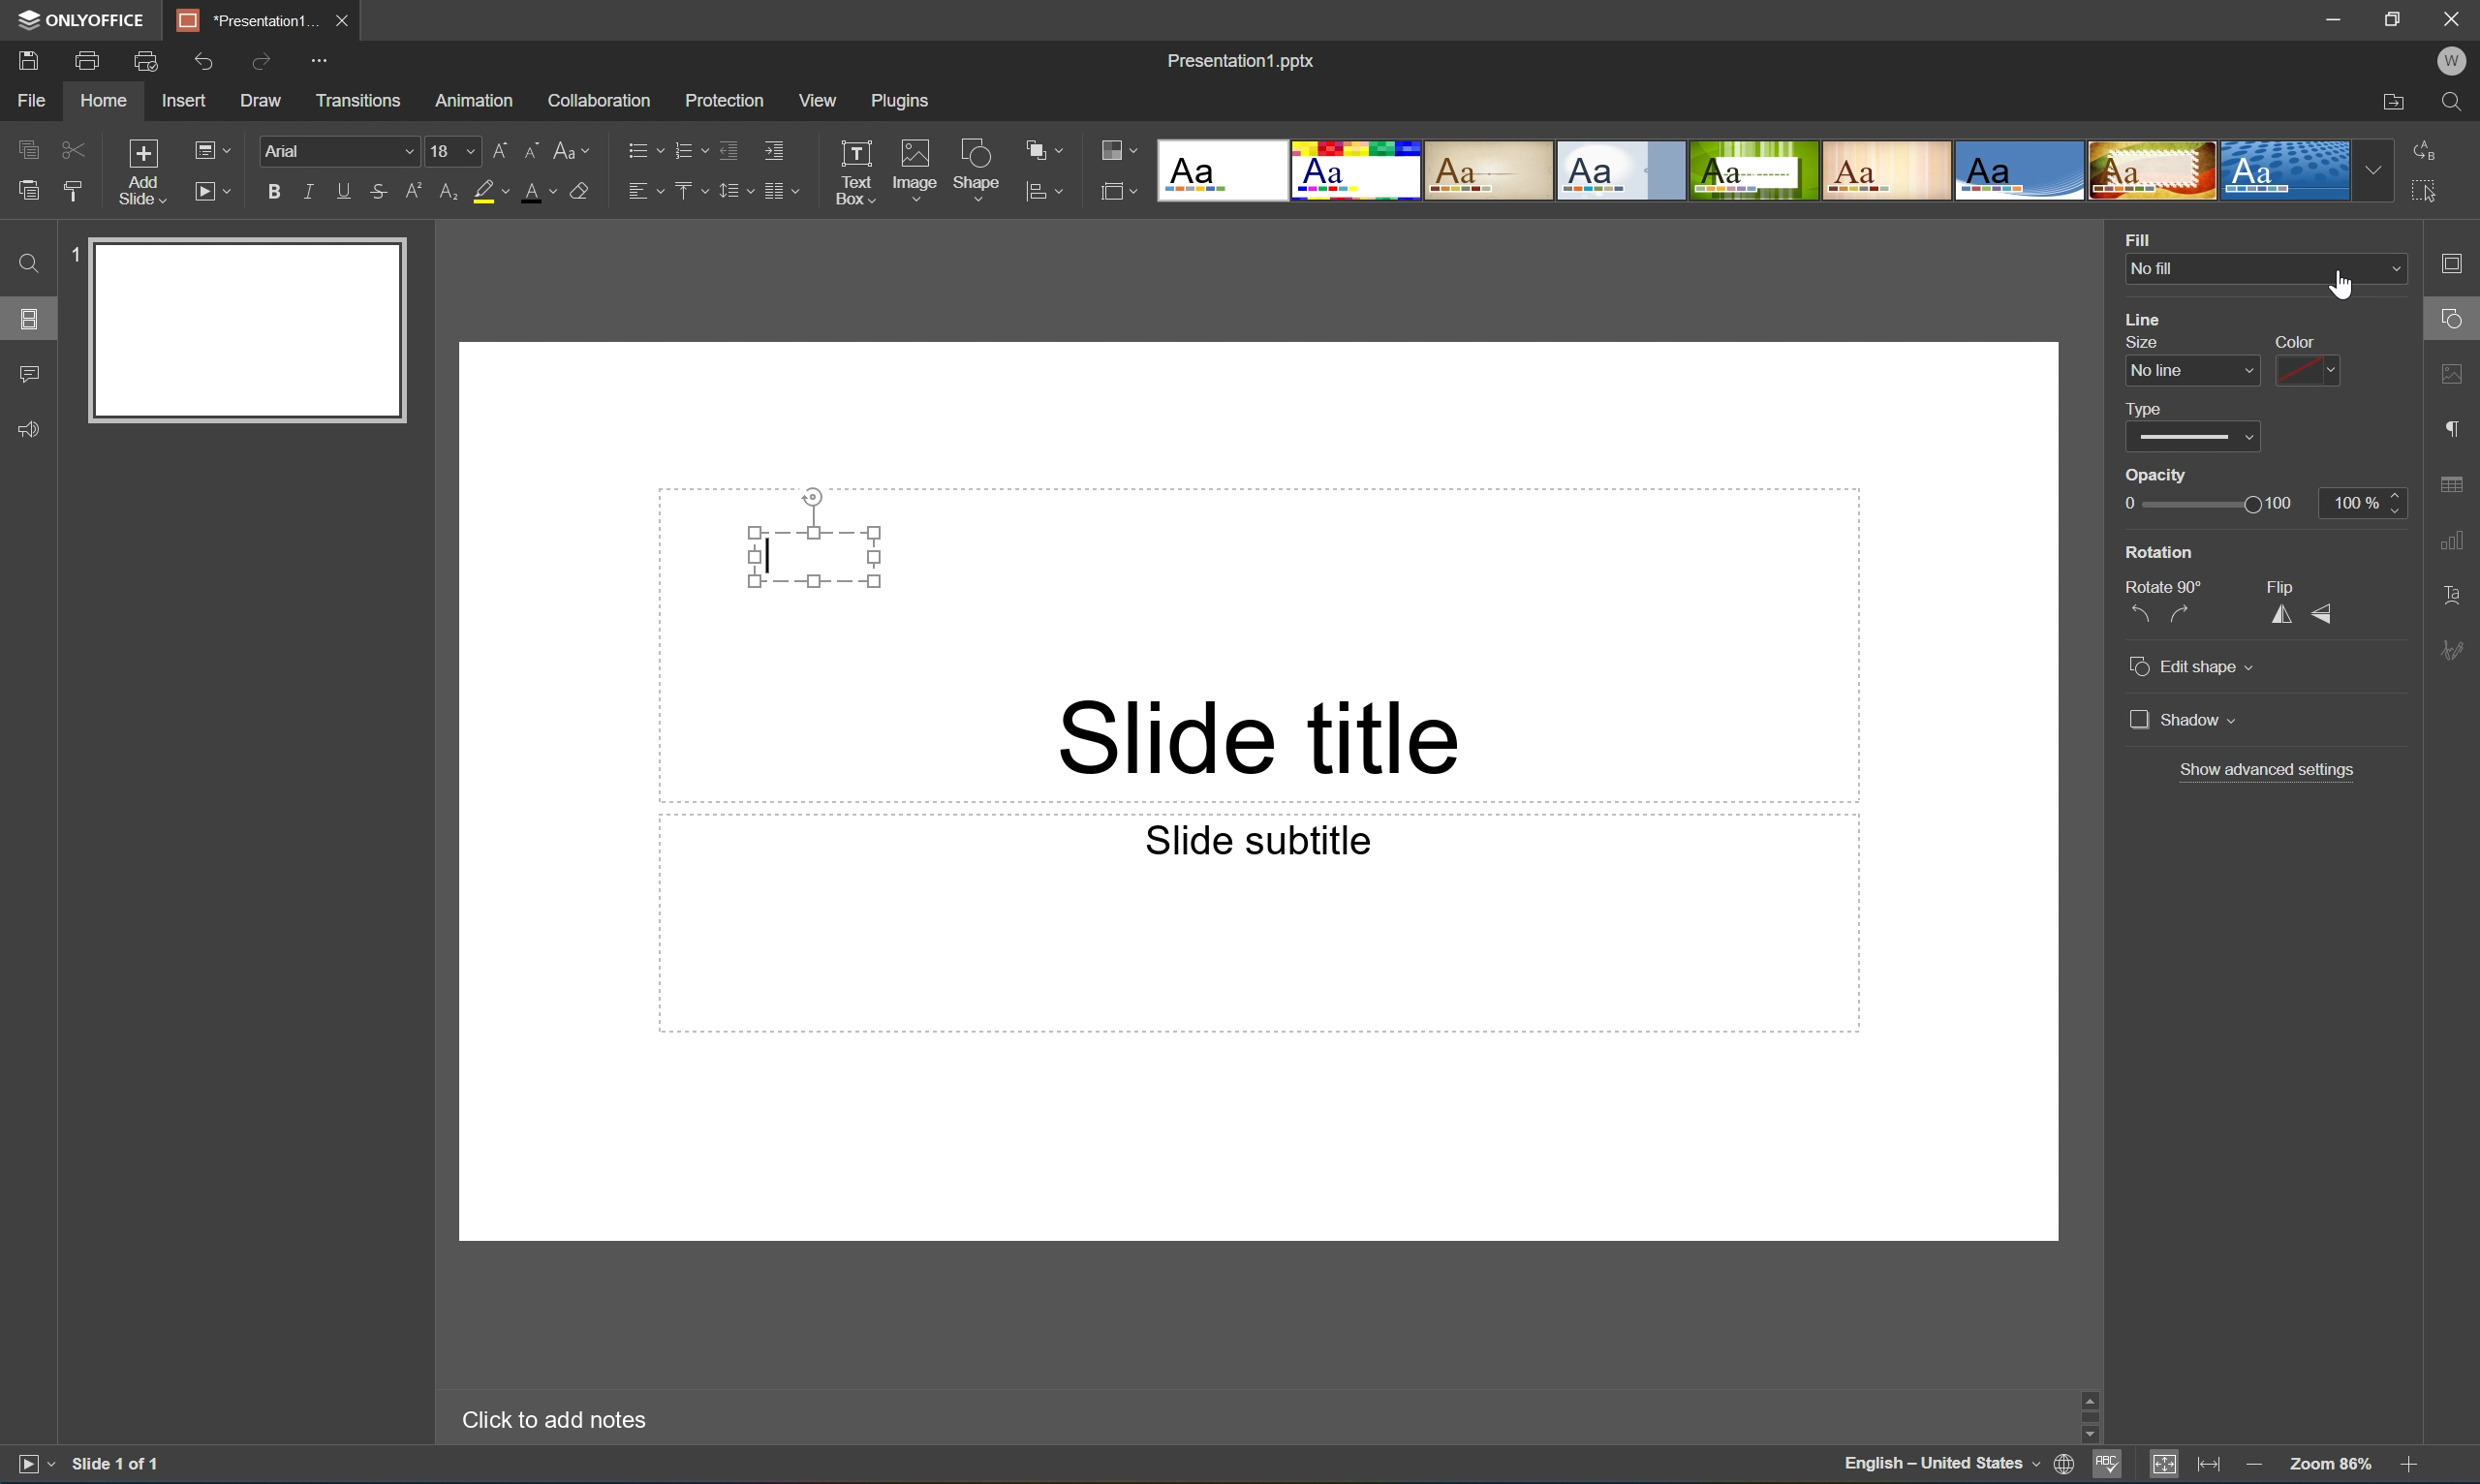  I want to click on Change color theme, so click(1119, 152).